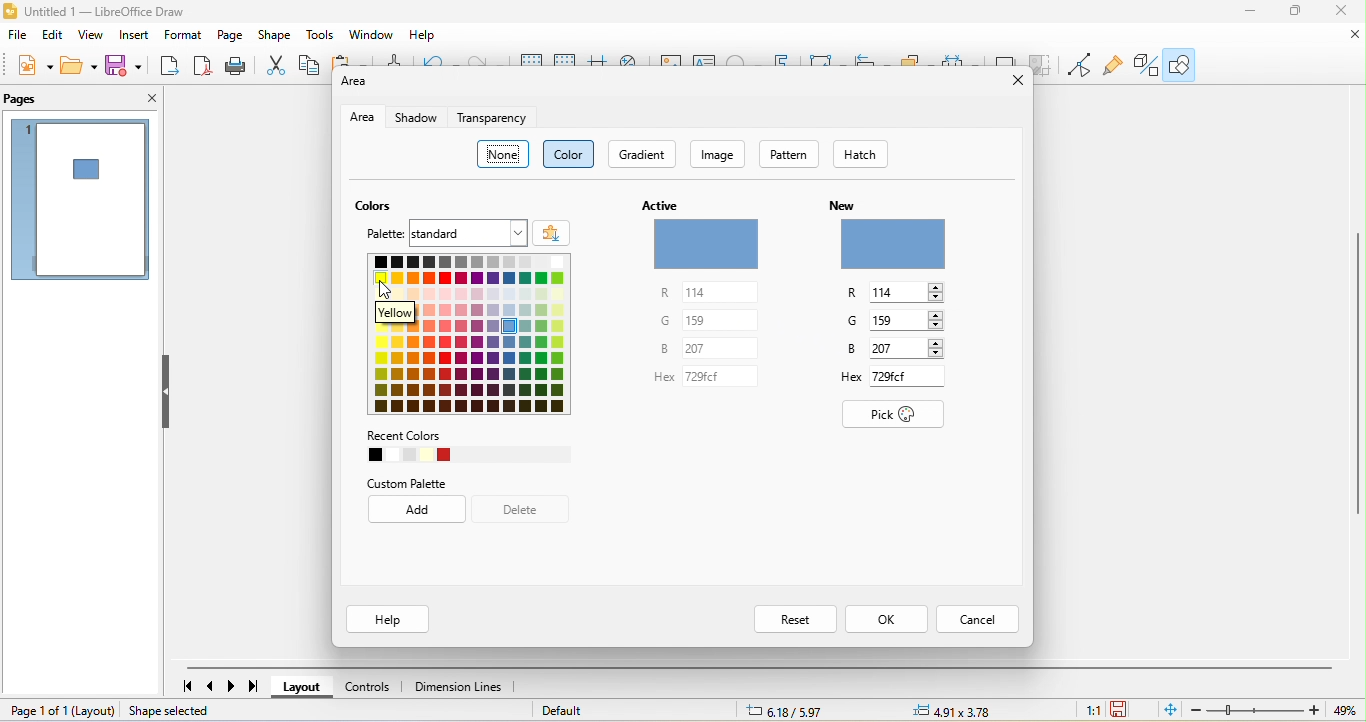  I want to click on b 207, so click(708, 346).